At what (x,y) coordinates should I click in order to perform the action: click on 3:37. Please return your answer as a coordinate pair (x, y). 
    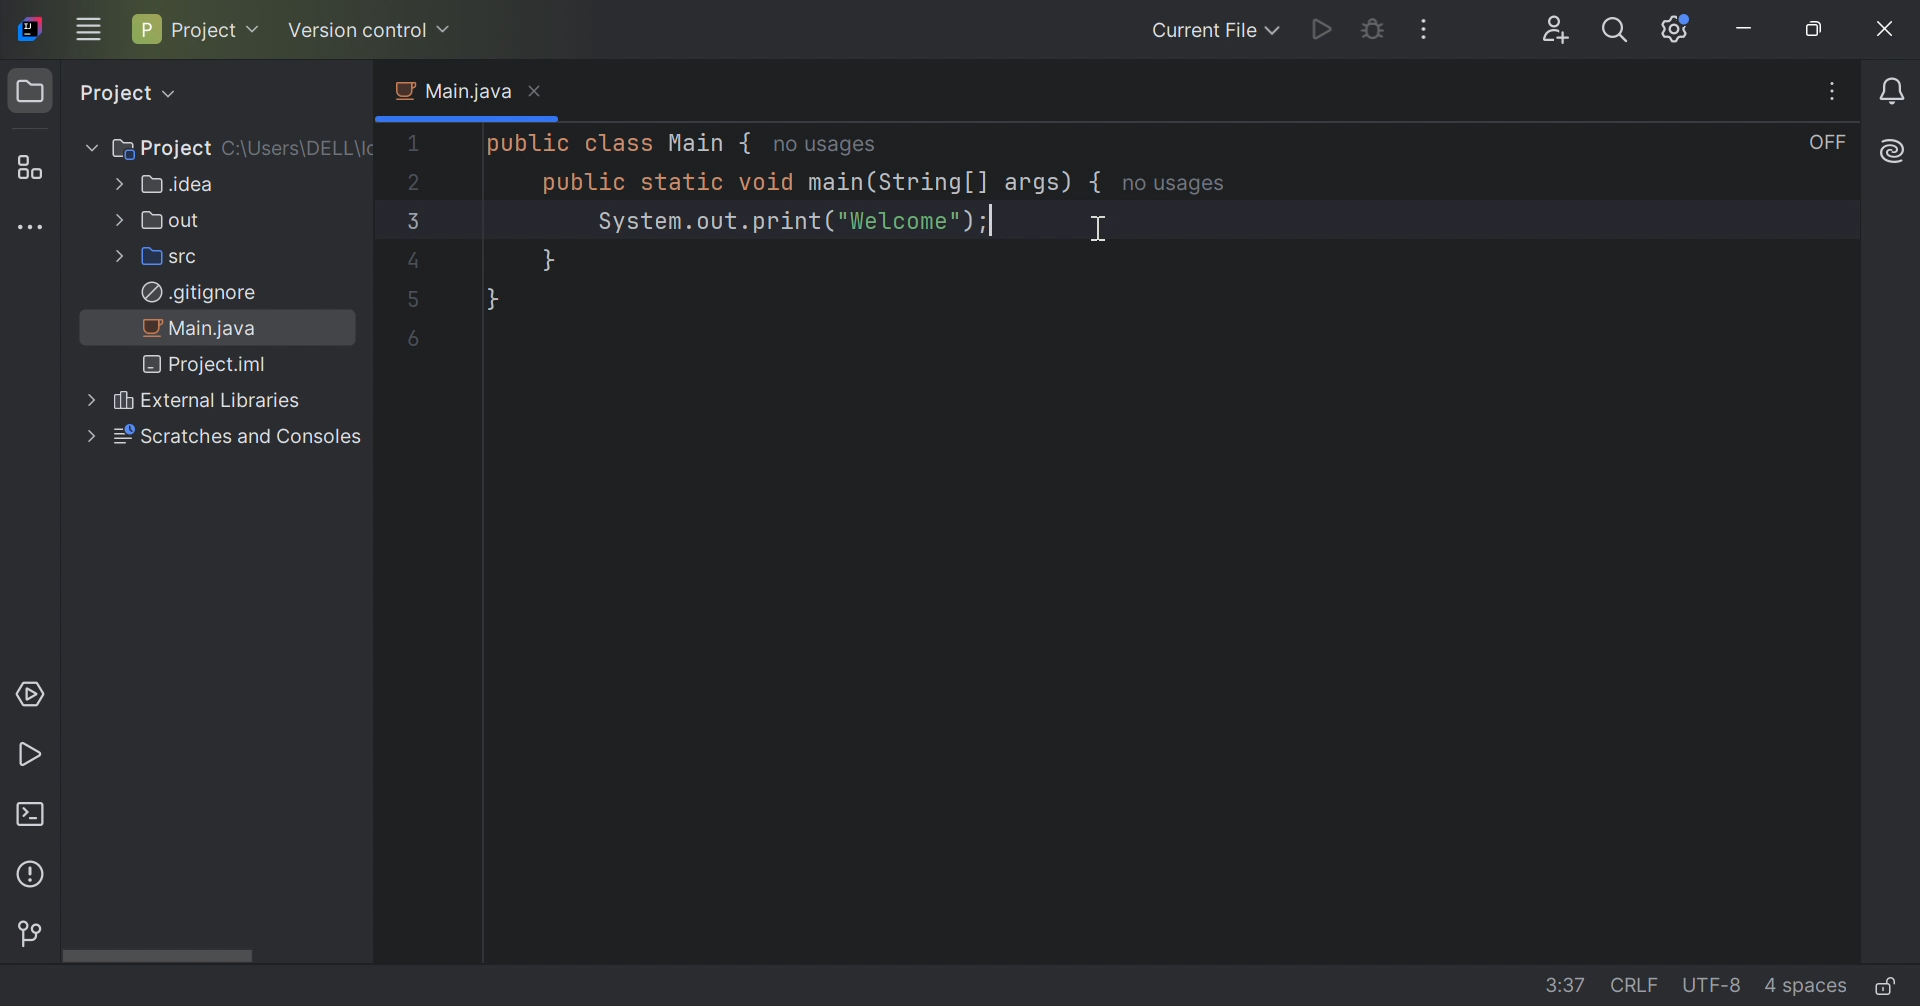
    Looking at the image, I should click on (1567, 985).